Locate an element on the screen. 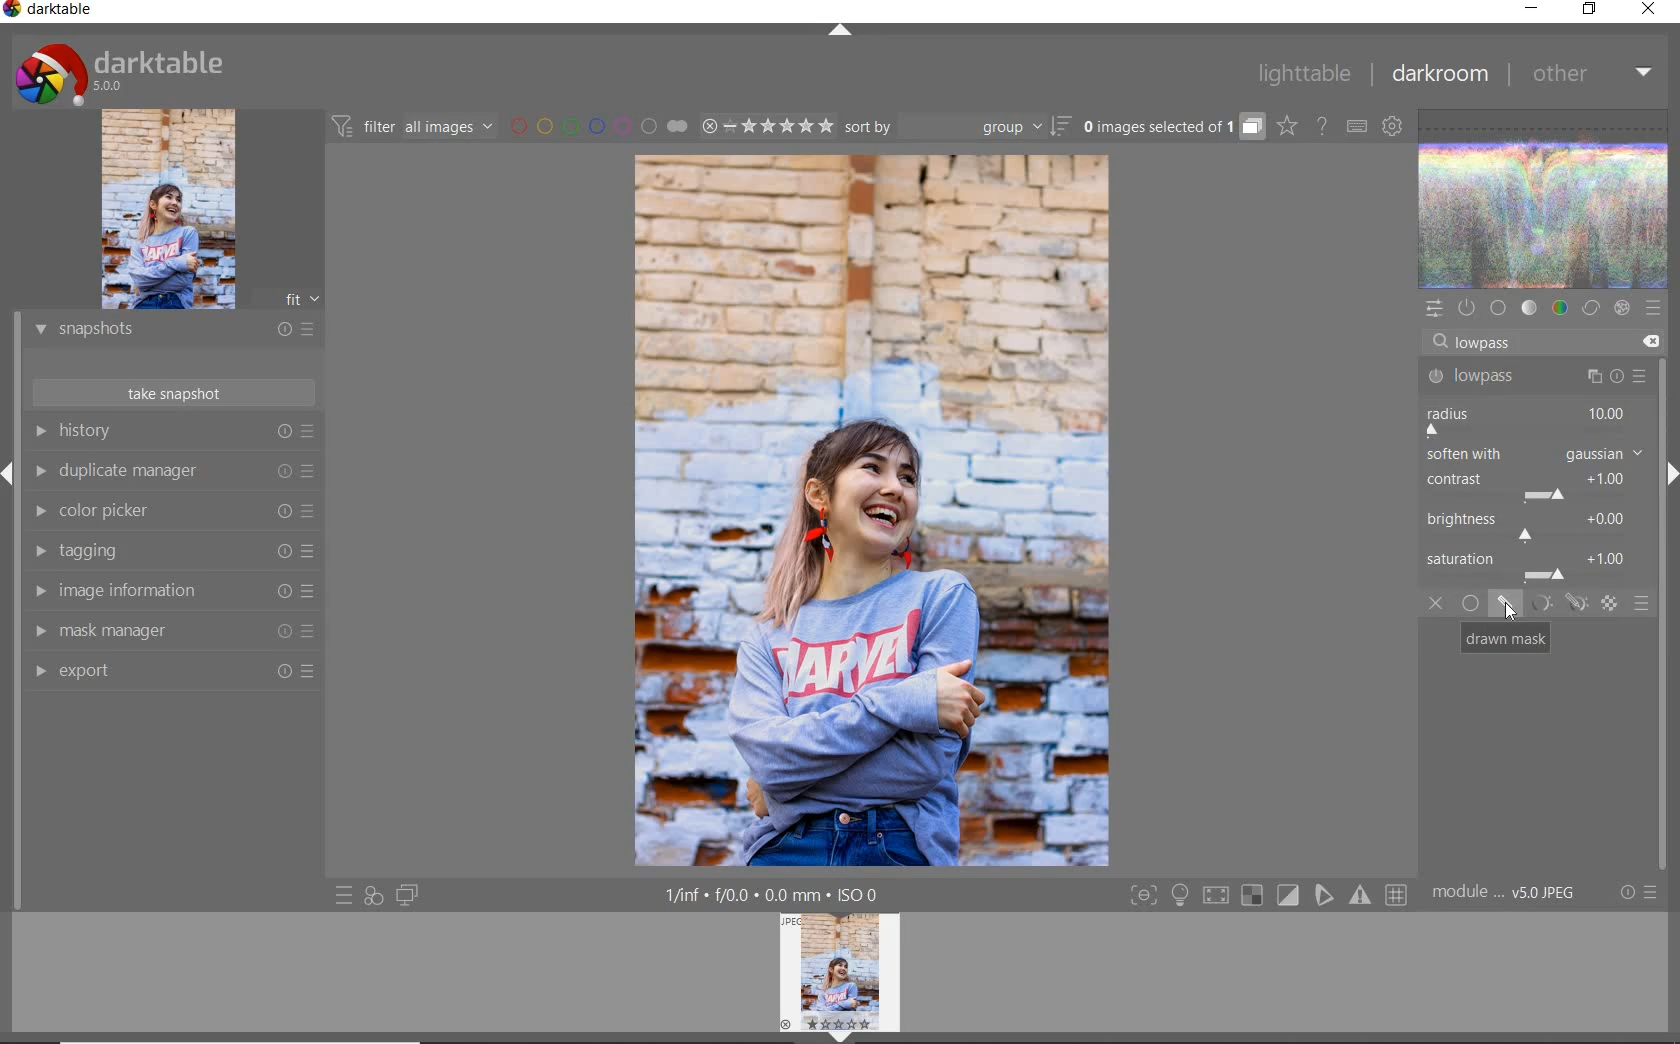  filter all images by module order is located at coordinates (414, 128).